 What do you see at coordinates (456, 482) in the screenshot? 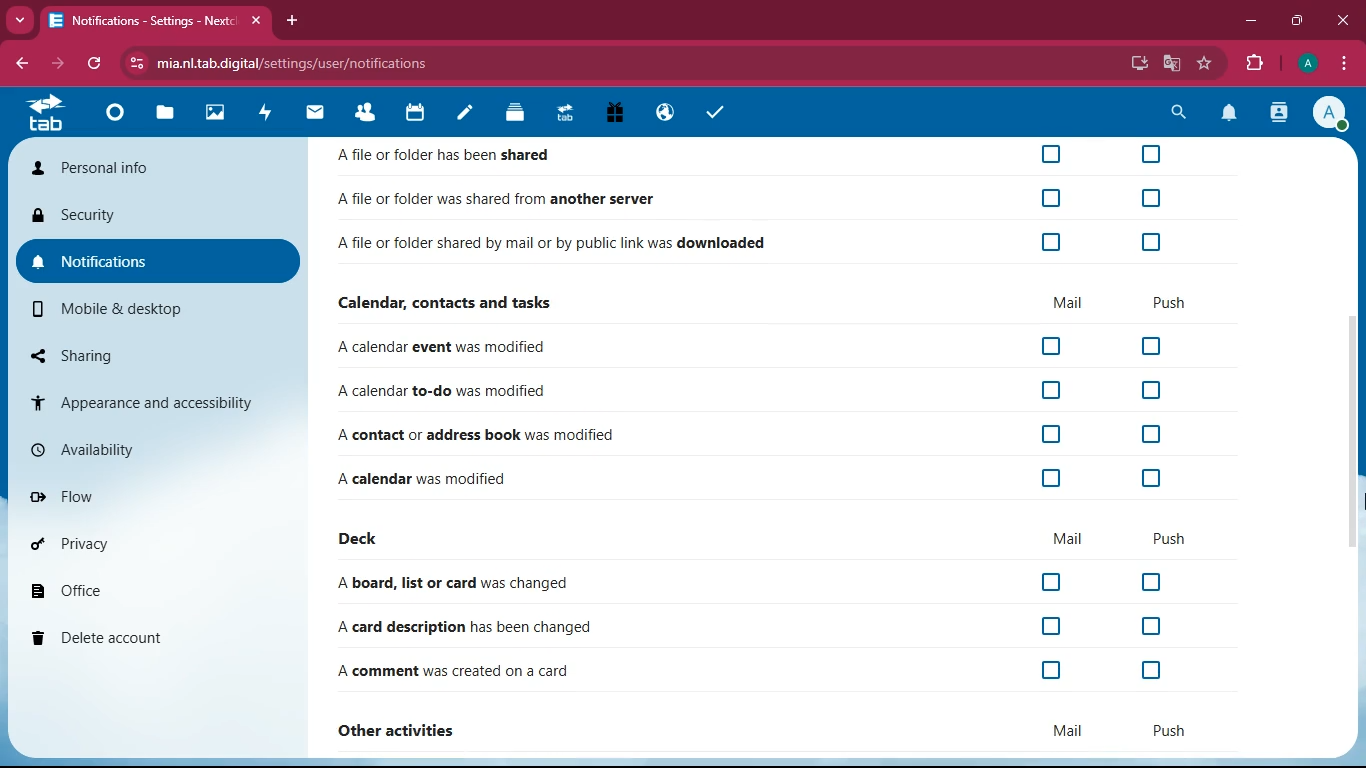
I see `A calendar was modified` at bounding box center [456, 482].